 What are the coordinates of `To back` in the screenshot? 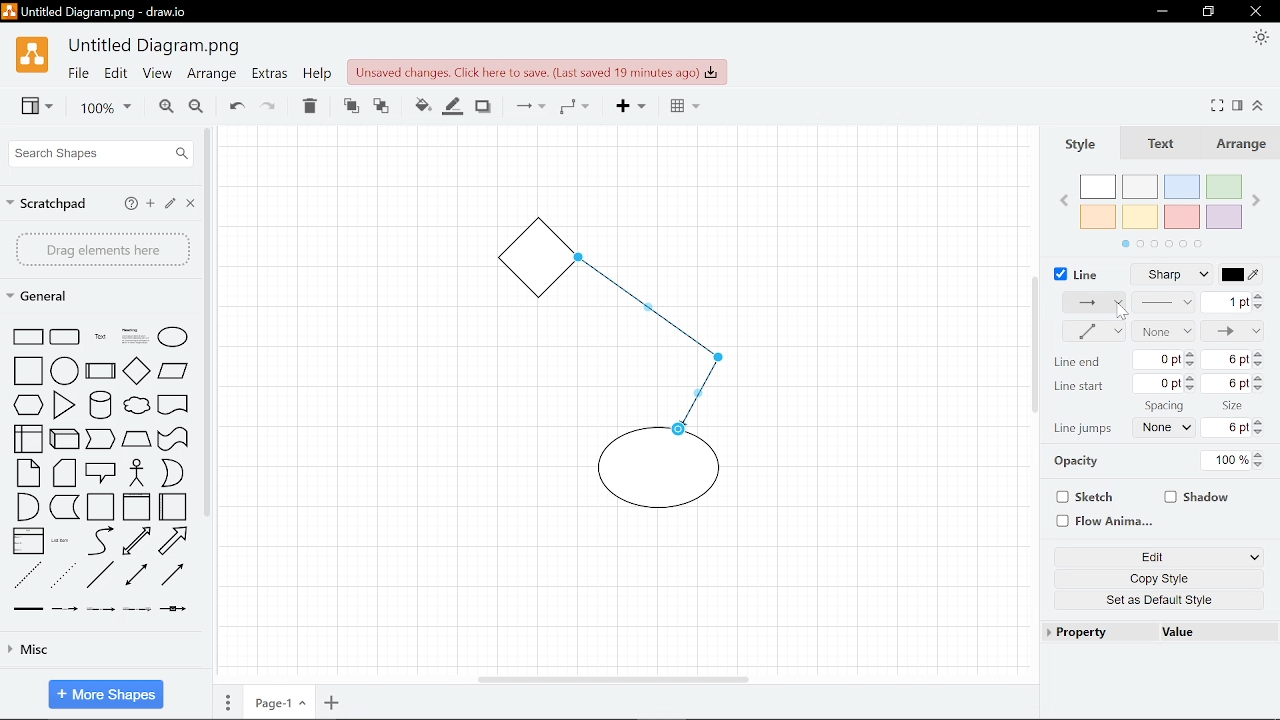 It's located at (382, 105).